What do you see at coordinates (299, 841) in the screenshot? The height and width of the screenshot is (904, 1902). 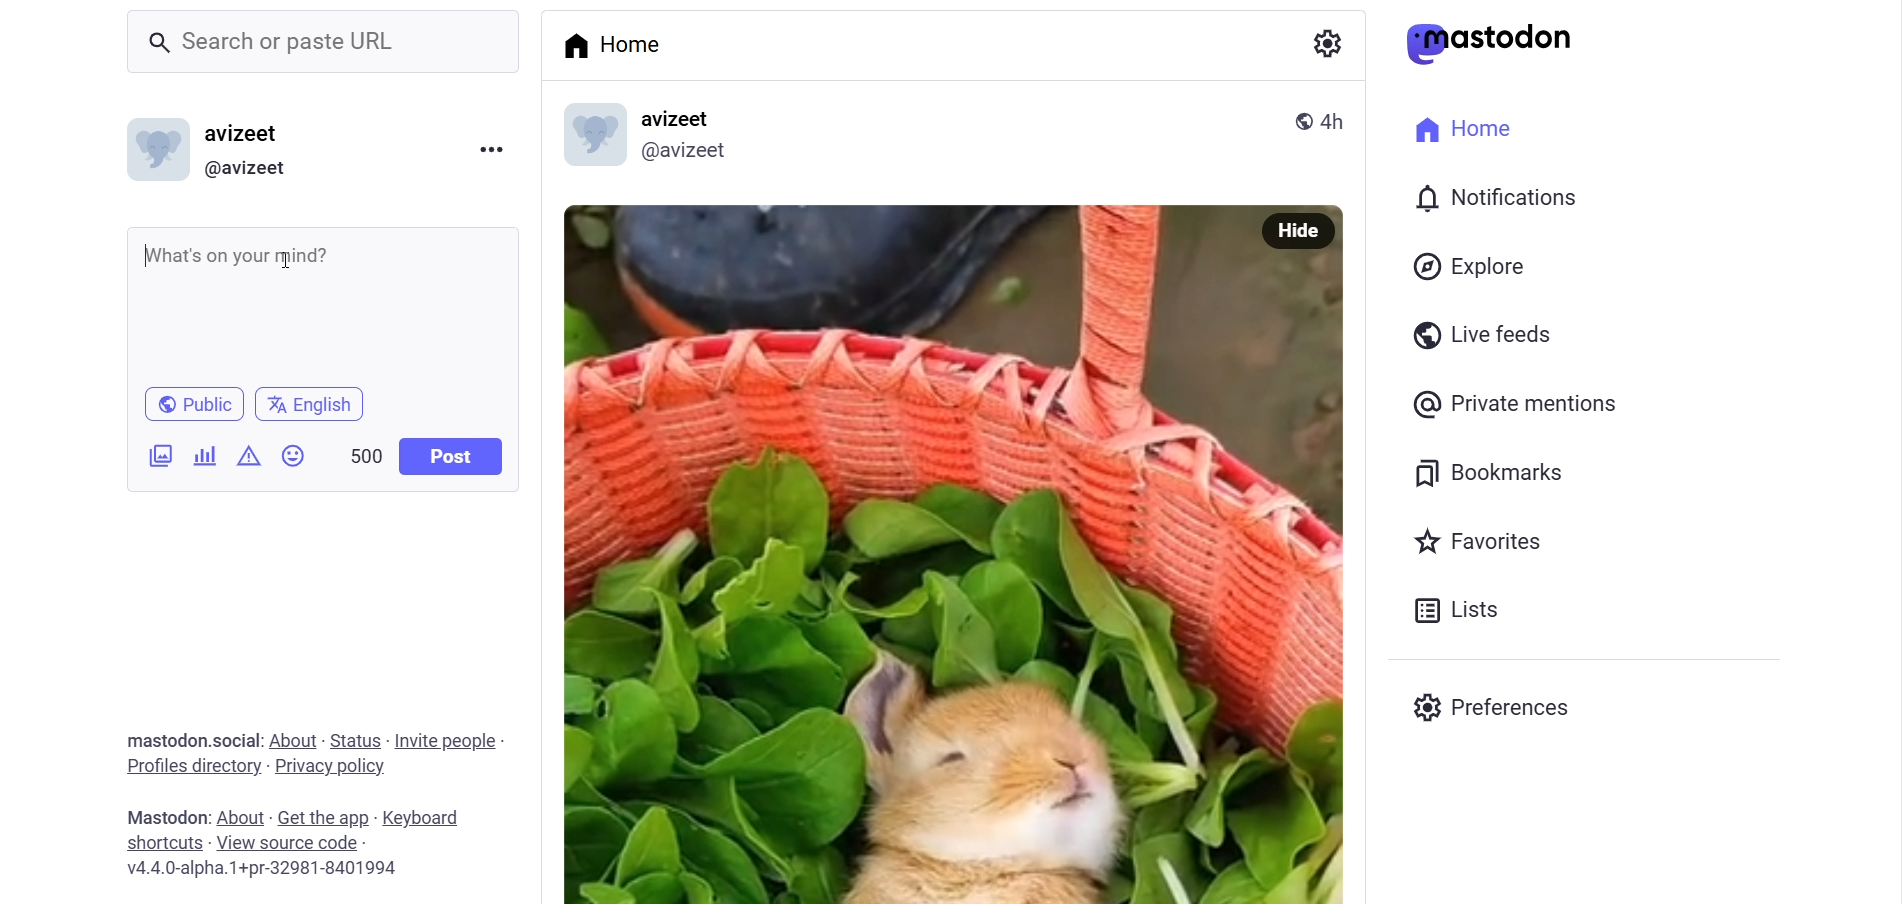 I see `source code` at bounding box center [299, 841].